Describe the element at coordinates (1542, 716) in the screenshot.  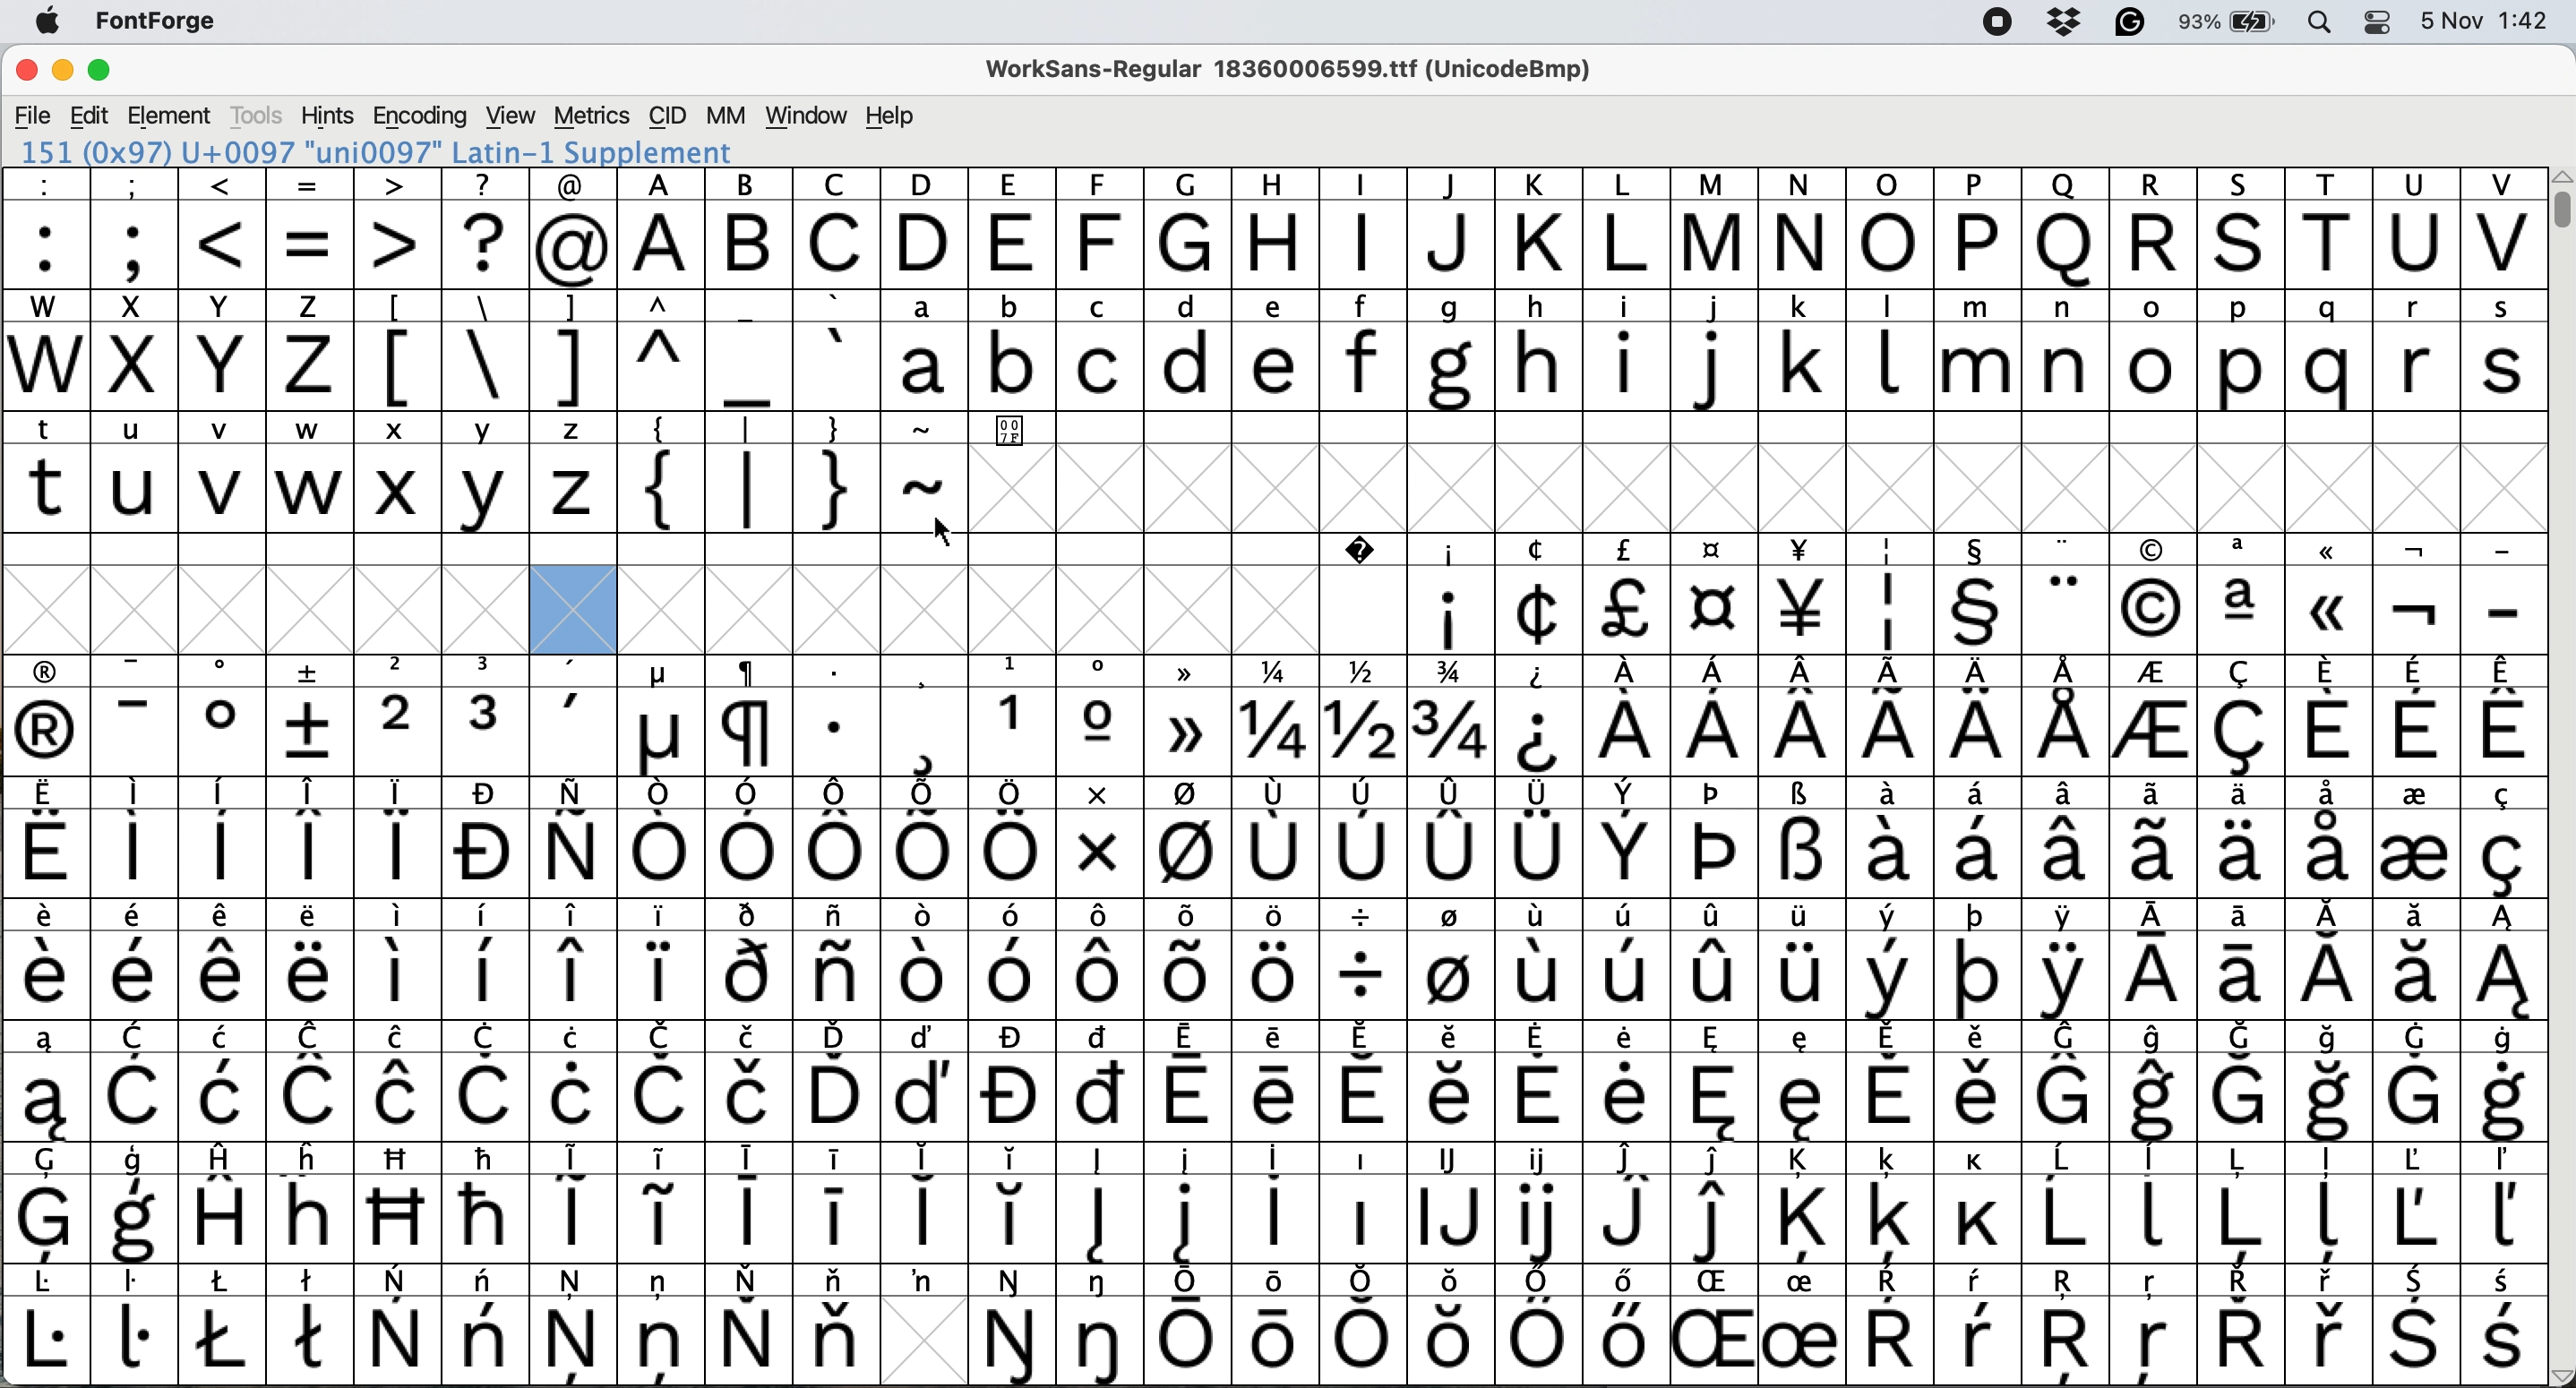
I see `symbol` at that location.